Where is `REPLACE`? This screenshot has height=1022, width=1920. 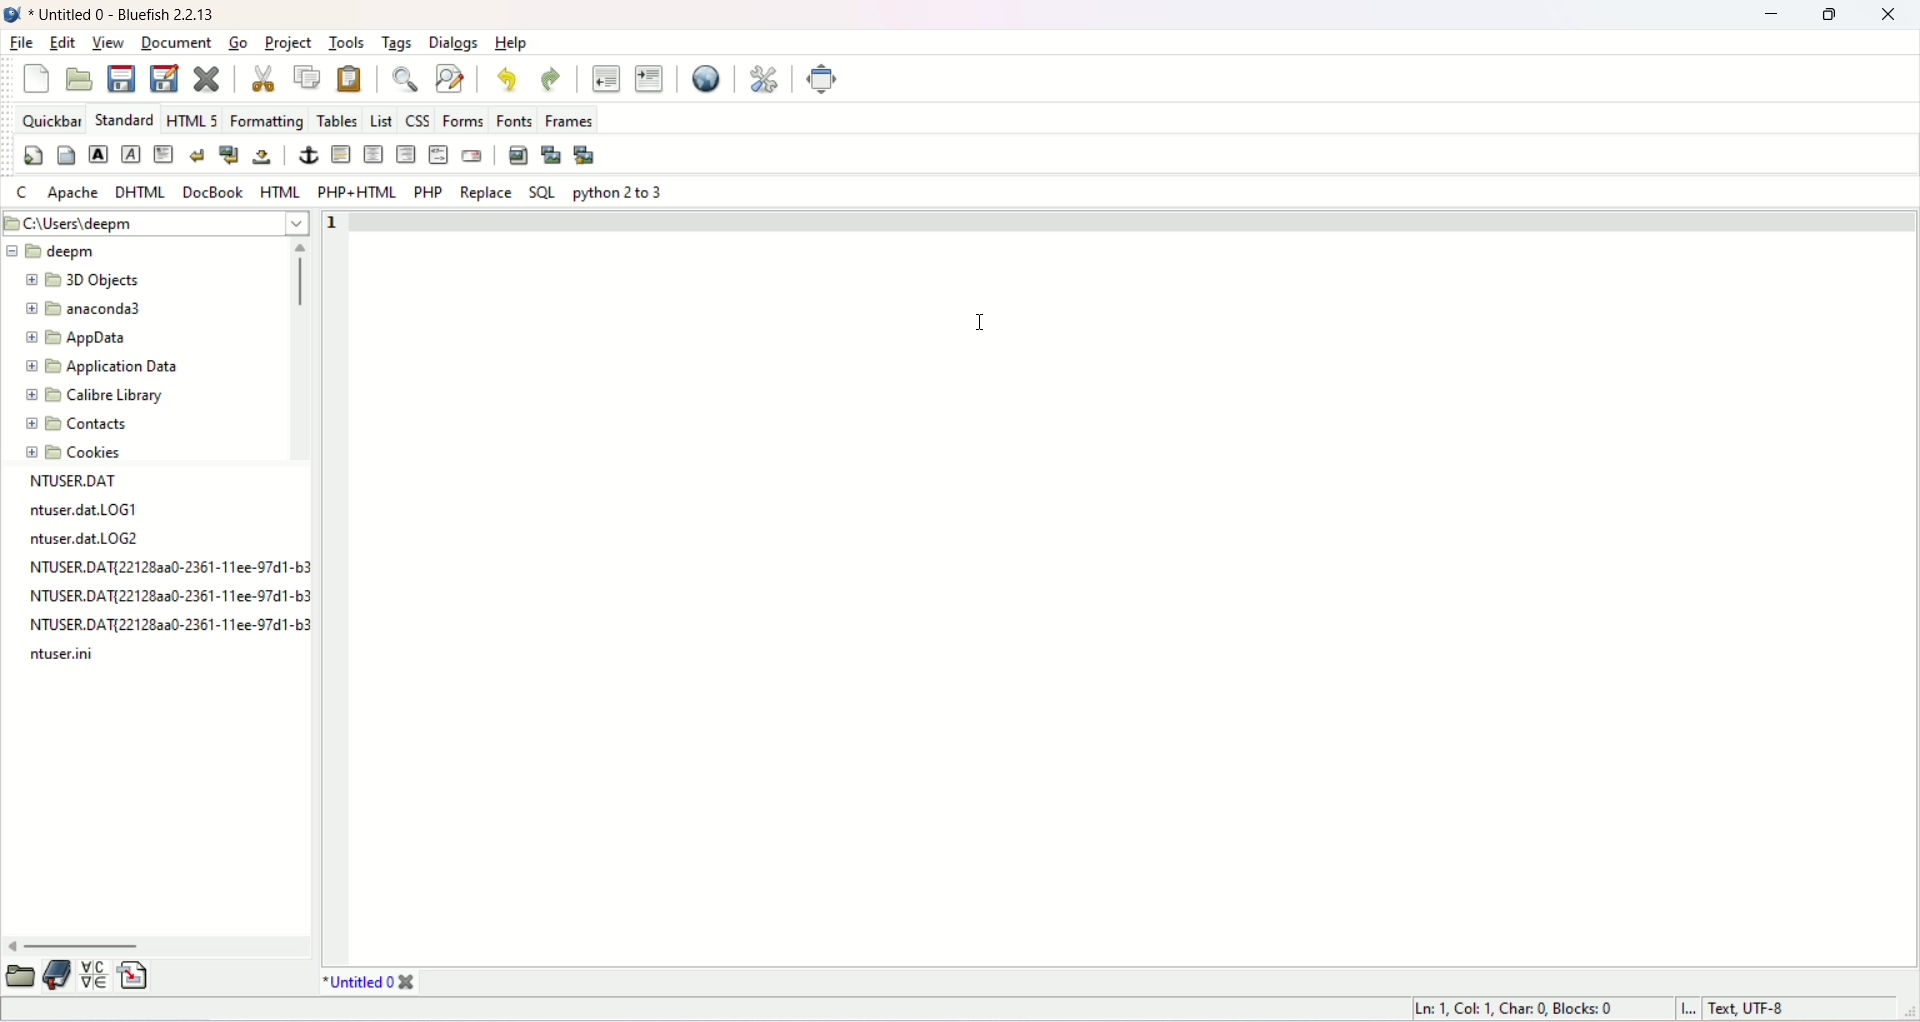
REPLACE is located at coordinates (483, 194).